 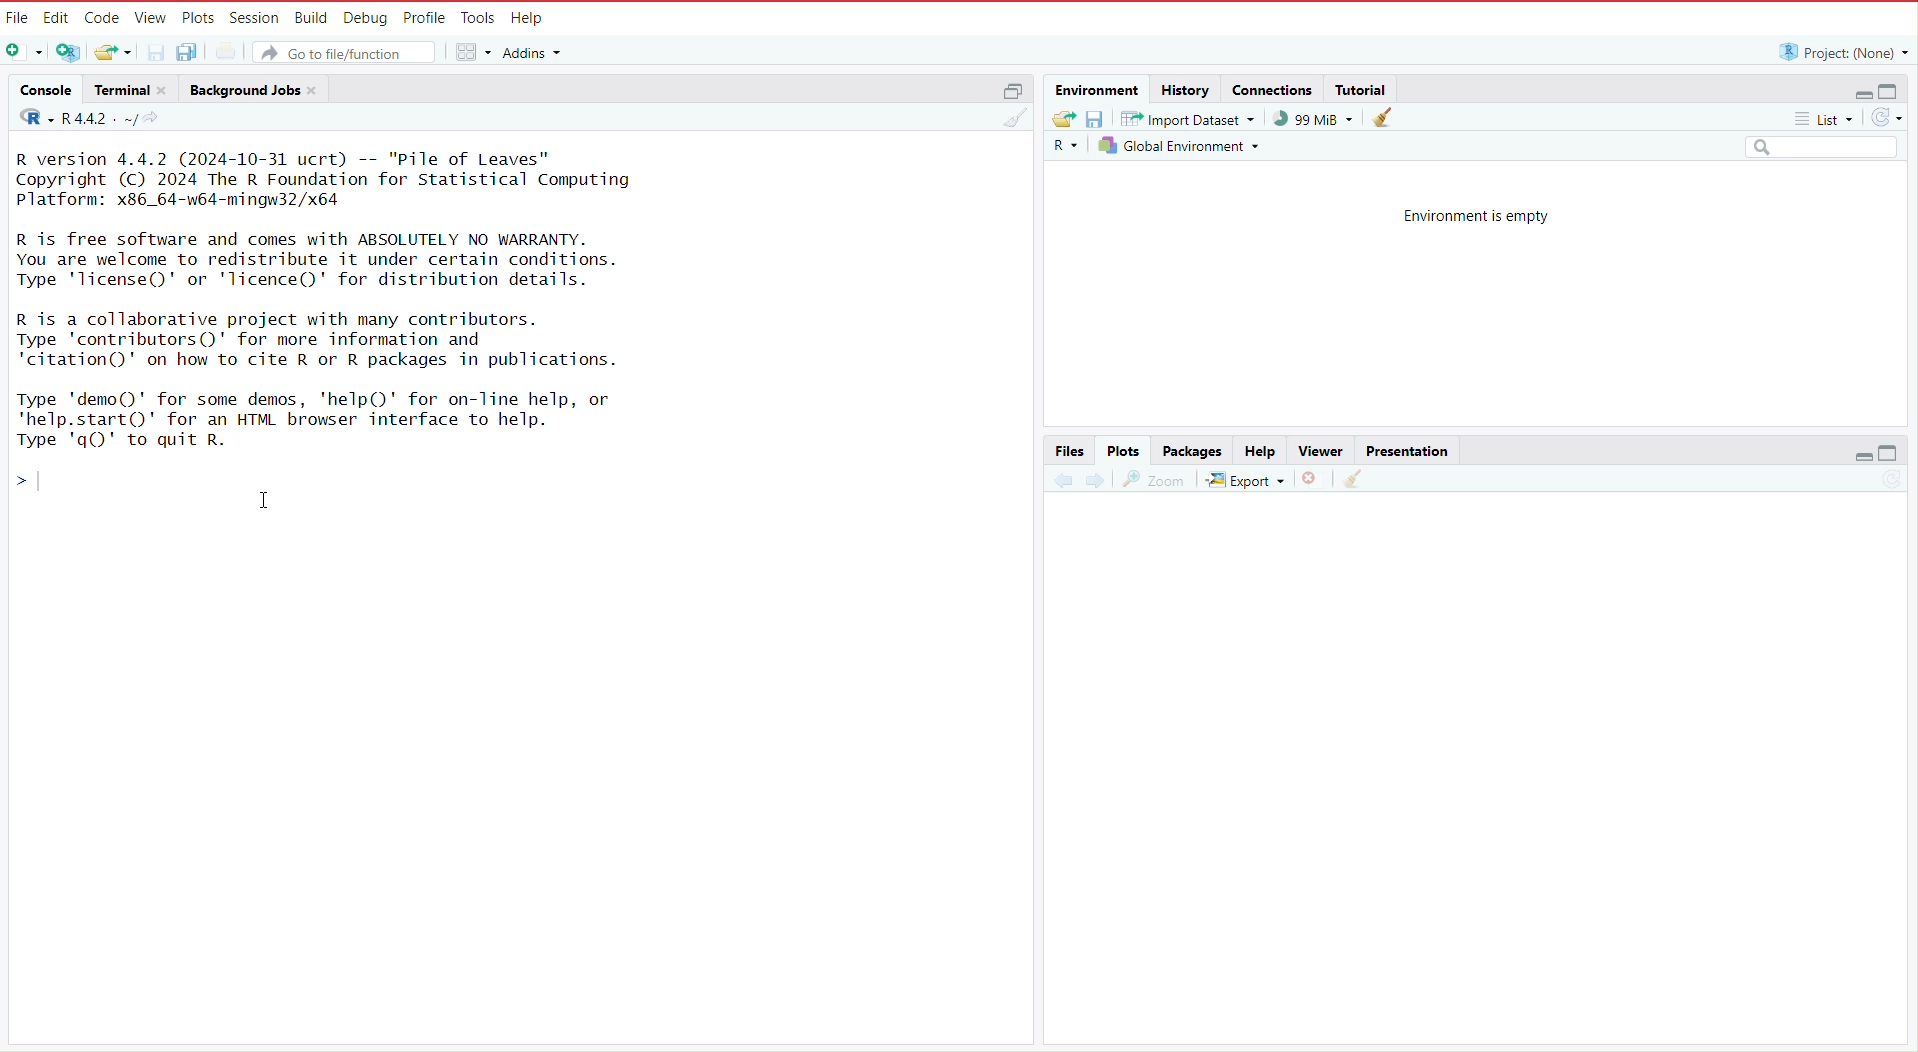 What do you see at coordinates (114, 53) in the screenshot?
I see `open an existing file` at bounding box center [114, 53].